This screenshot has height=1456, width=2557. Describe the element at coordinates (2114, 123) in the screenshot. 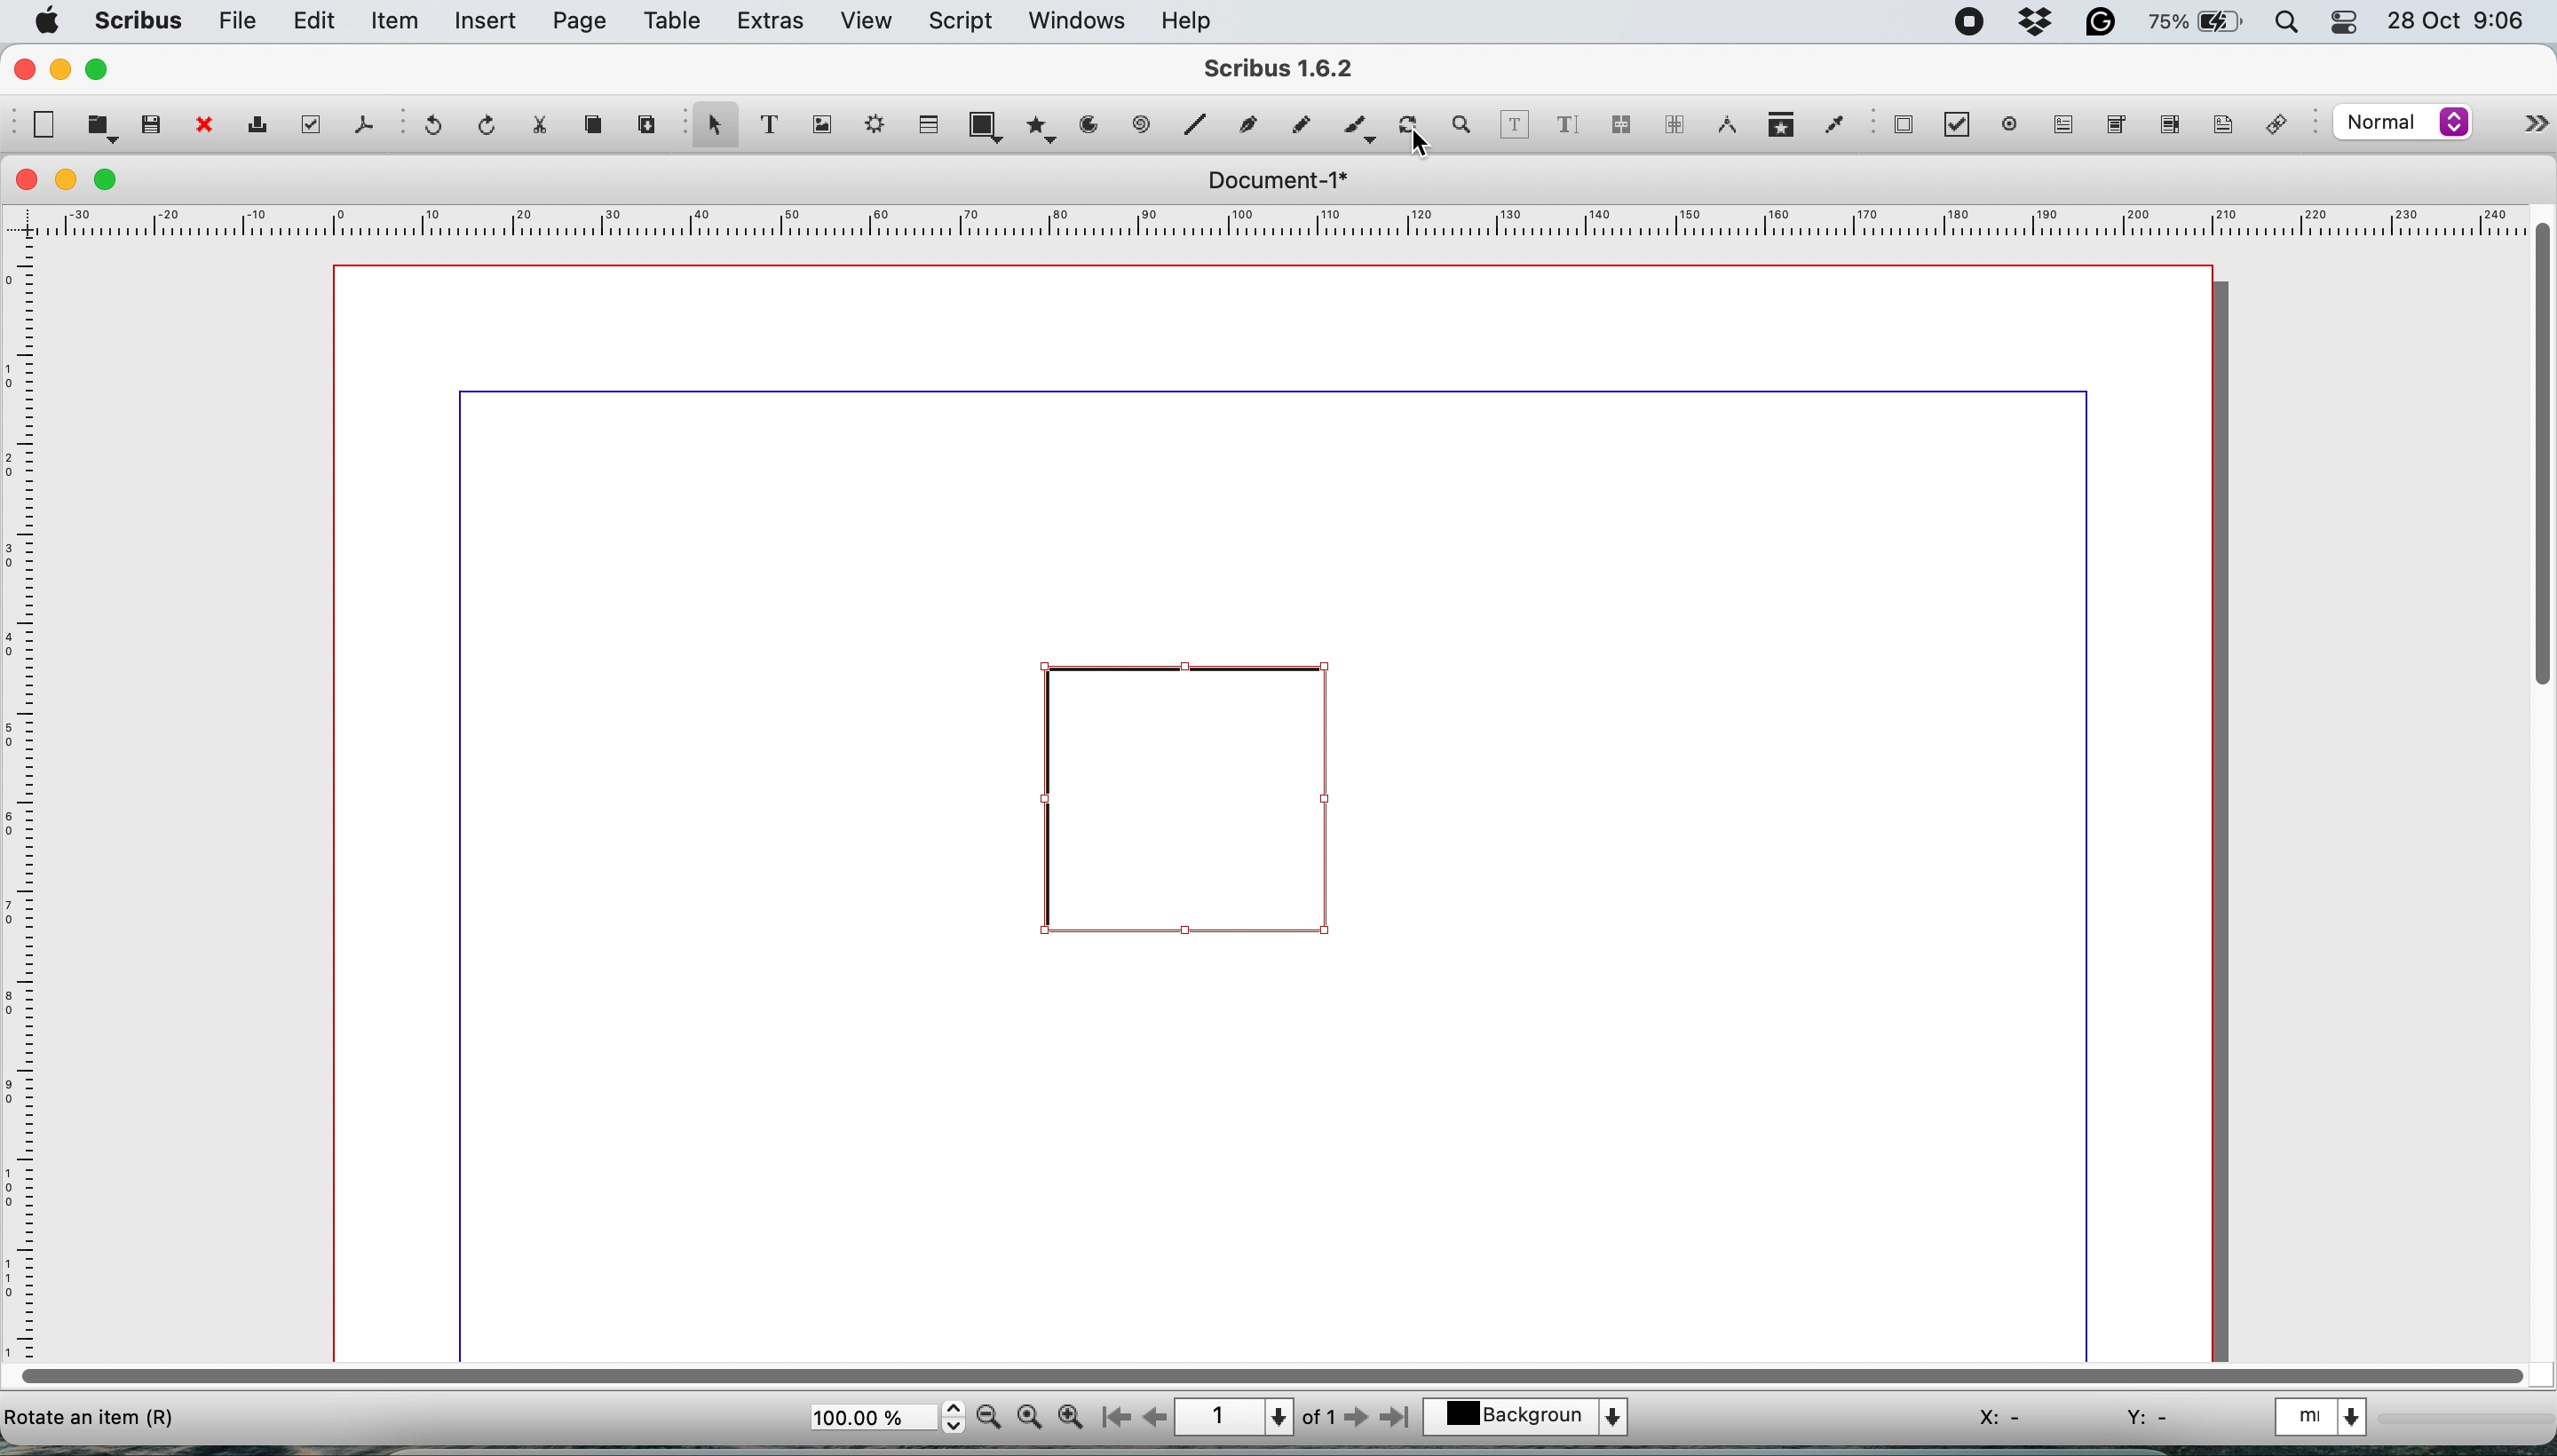

I see `pdf combo box` at that location.